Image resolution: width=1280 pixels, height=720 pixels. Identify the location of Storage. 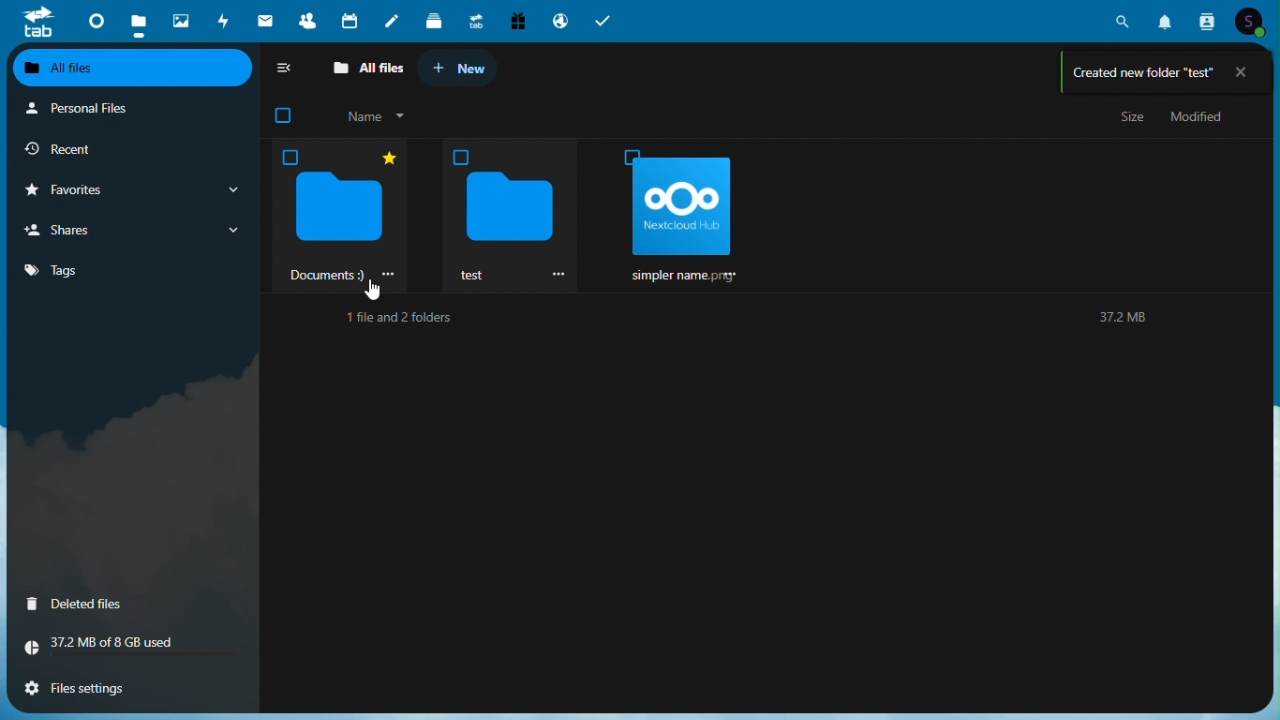
(126, 649).